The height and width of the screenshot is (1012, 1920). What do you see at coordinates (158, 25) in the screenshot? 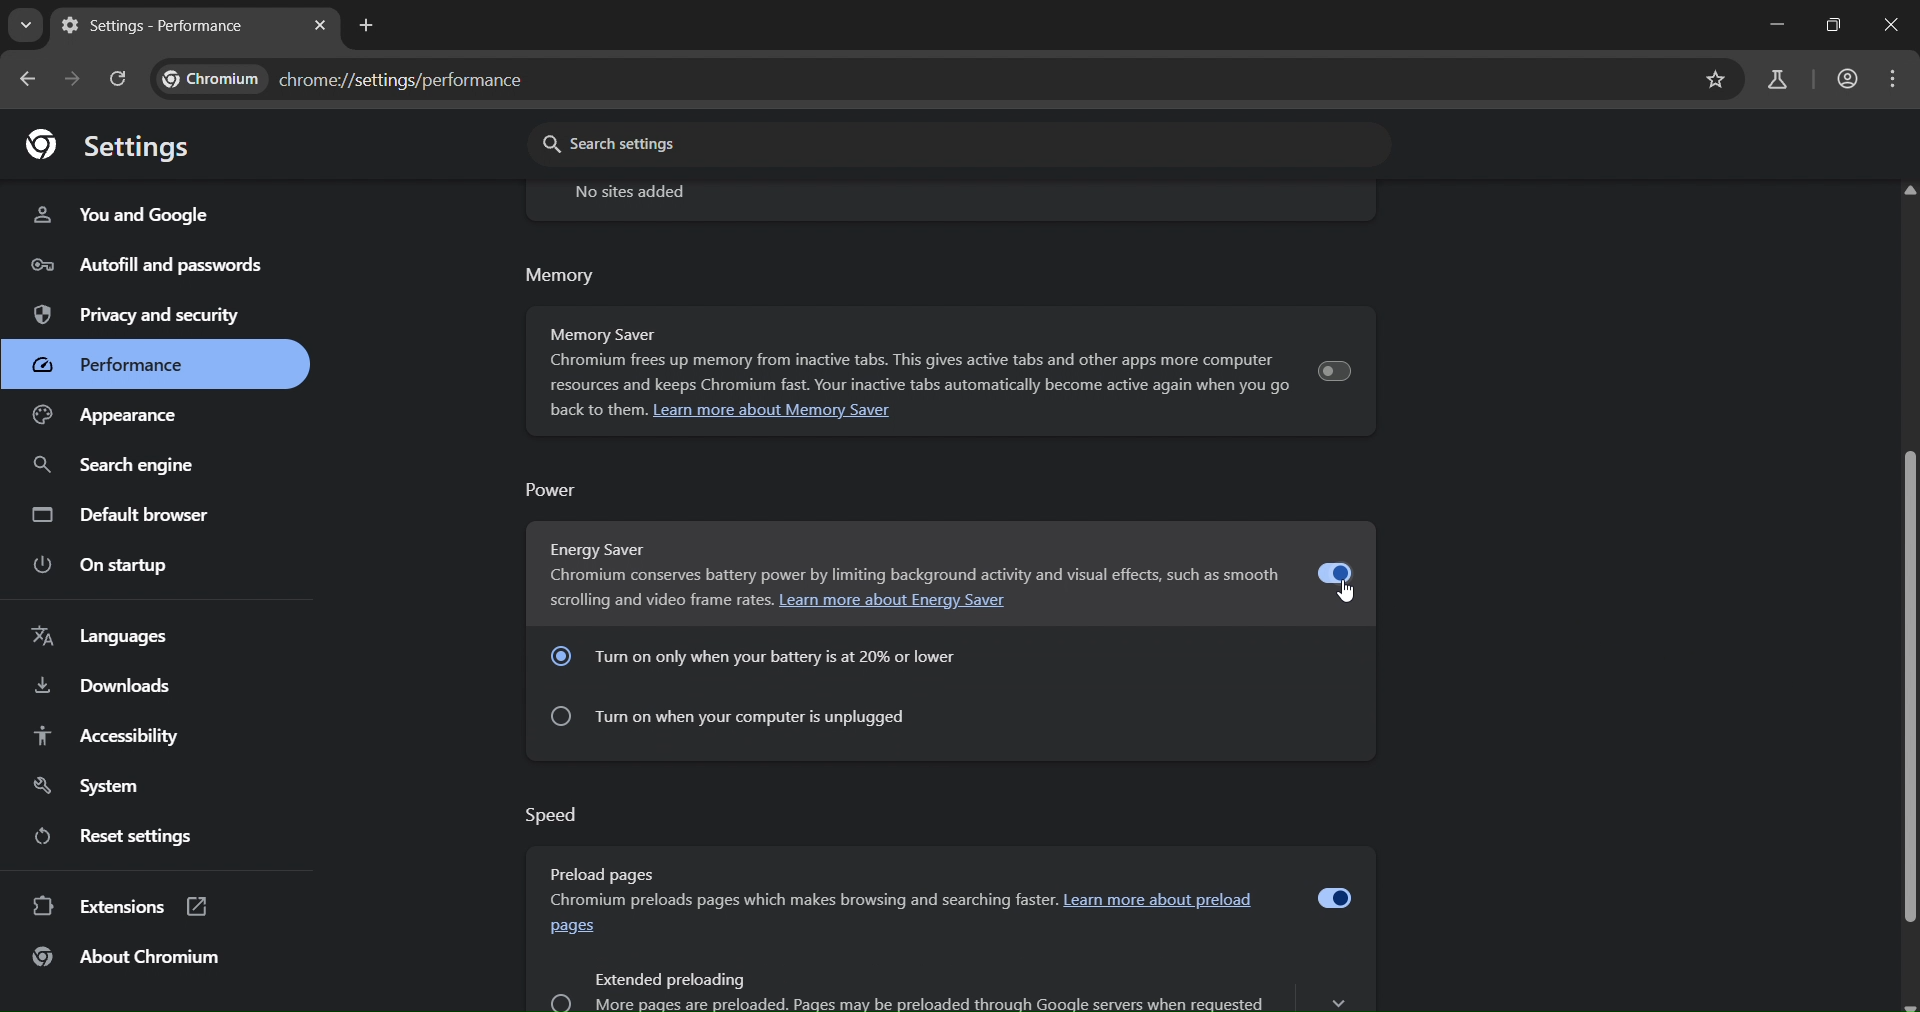
I see `settings - performace` at bounding box center [158, 25].